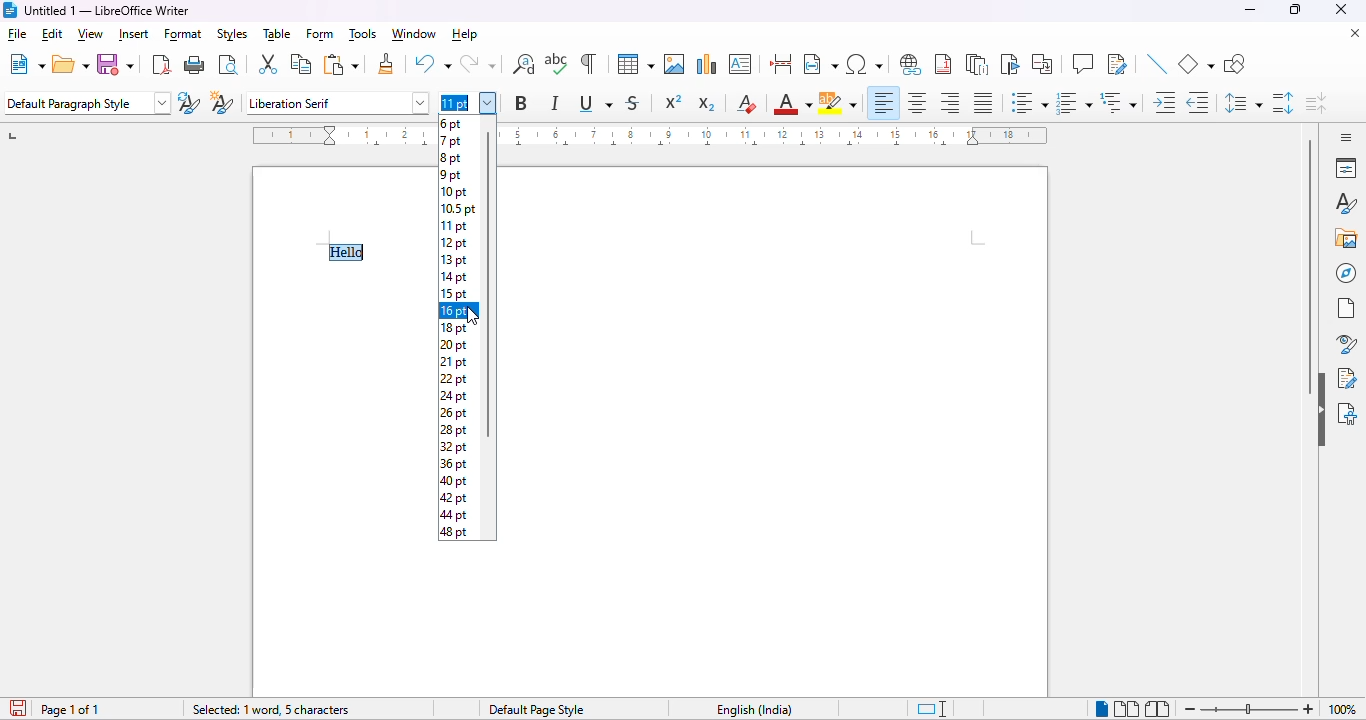 Image resolution: width=1366 pixels, height=720 pixels. I want to click on styles, so click(1346, 204).